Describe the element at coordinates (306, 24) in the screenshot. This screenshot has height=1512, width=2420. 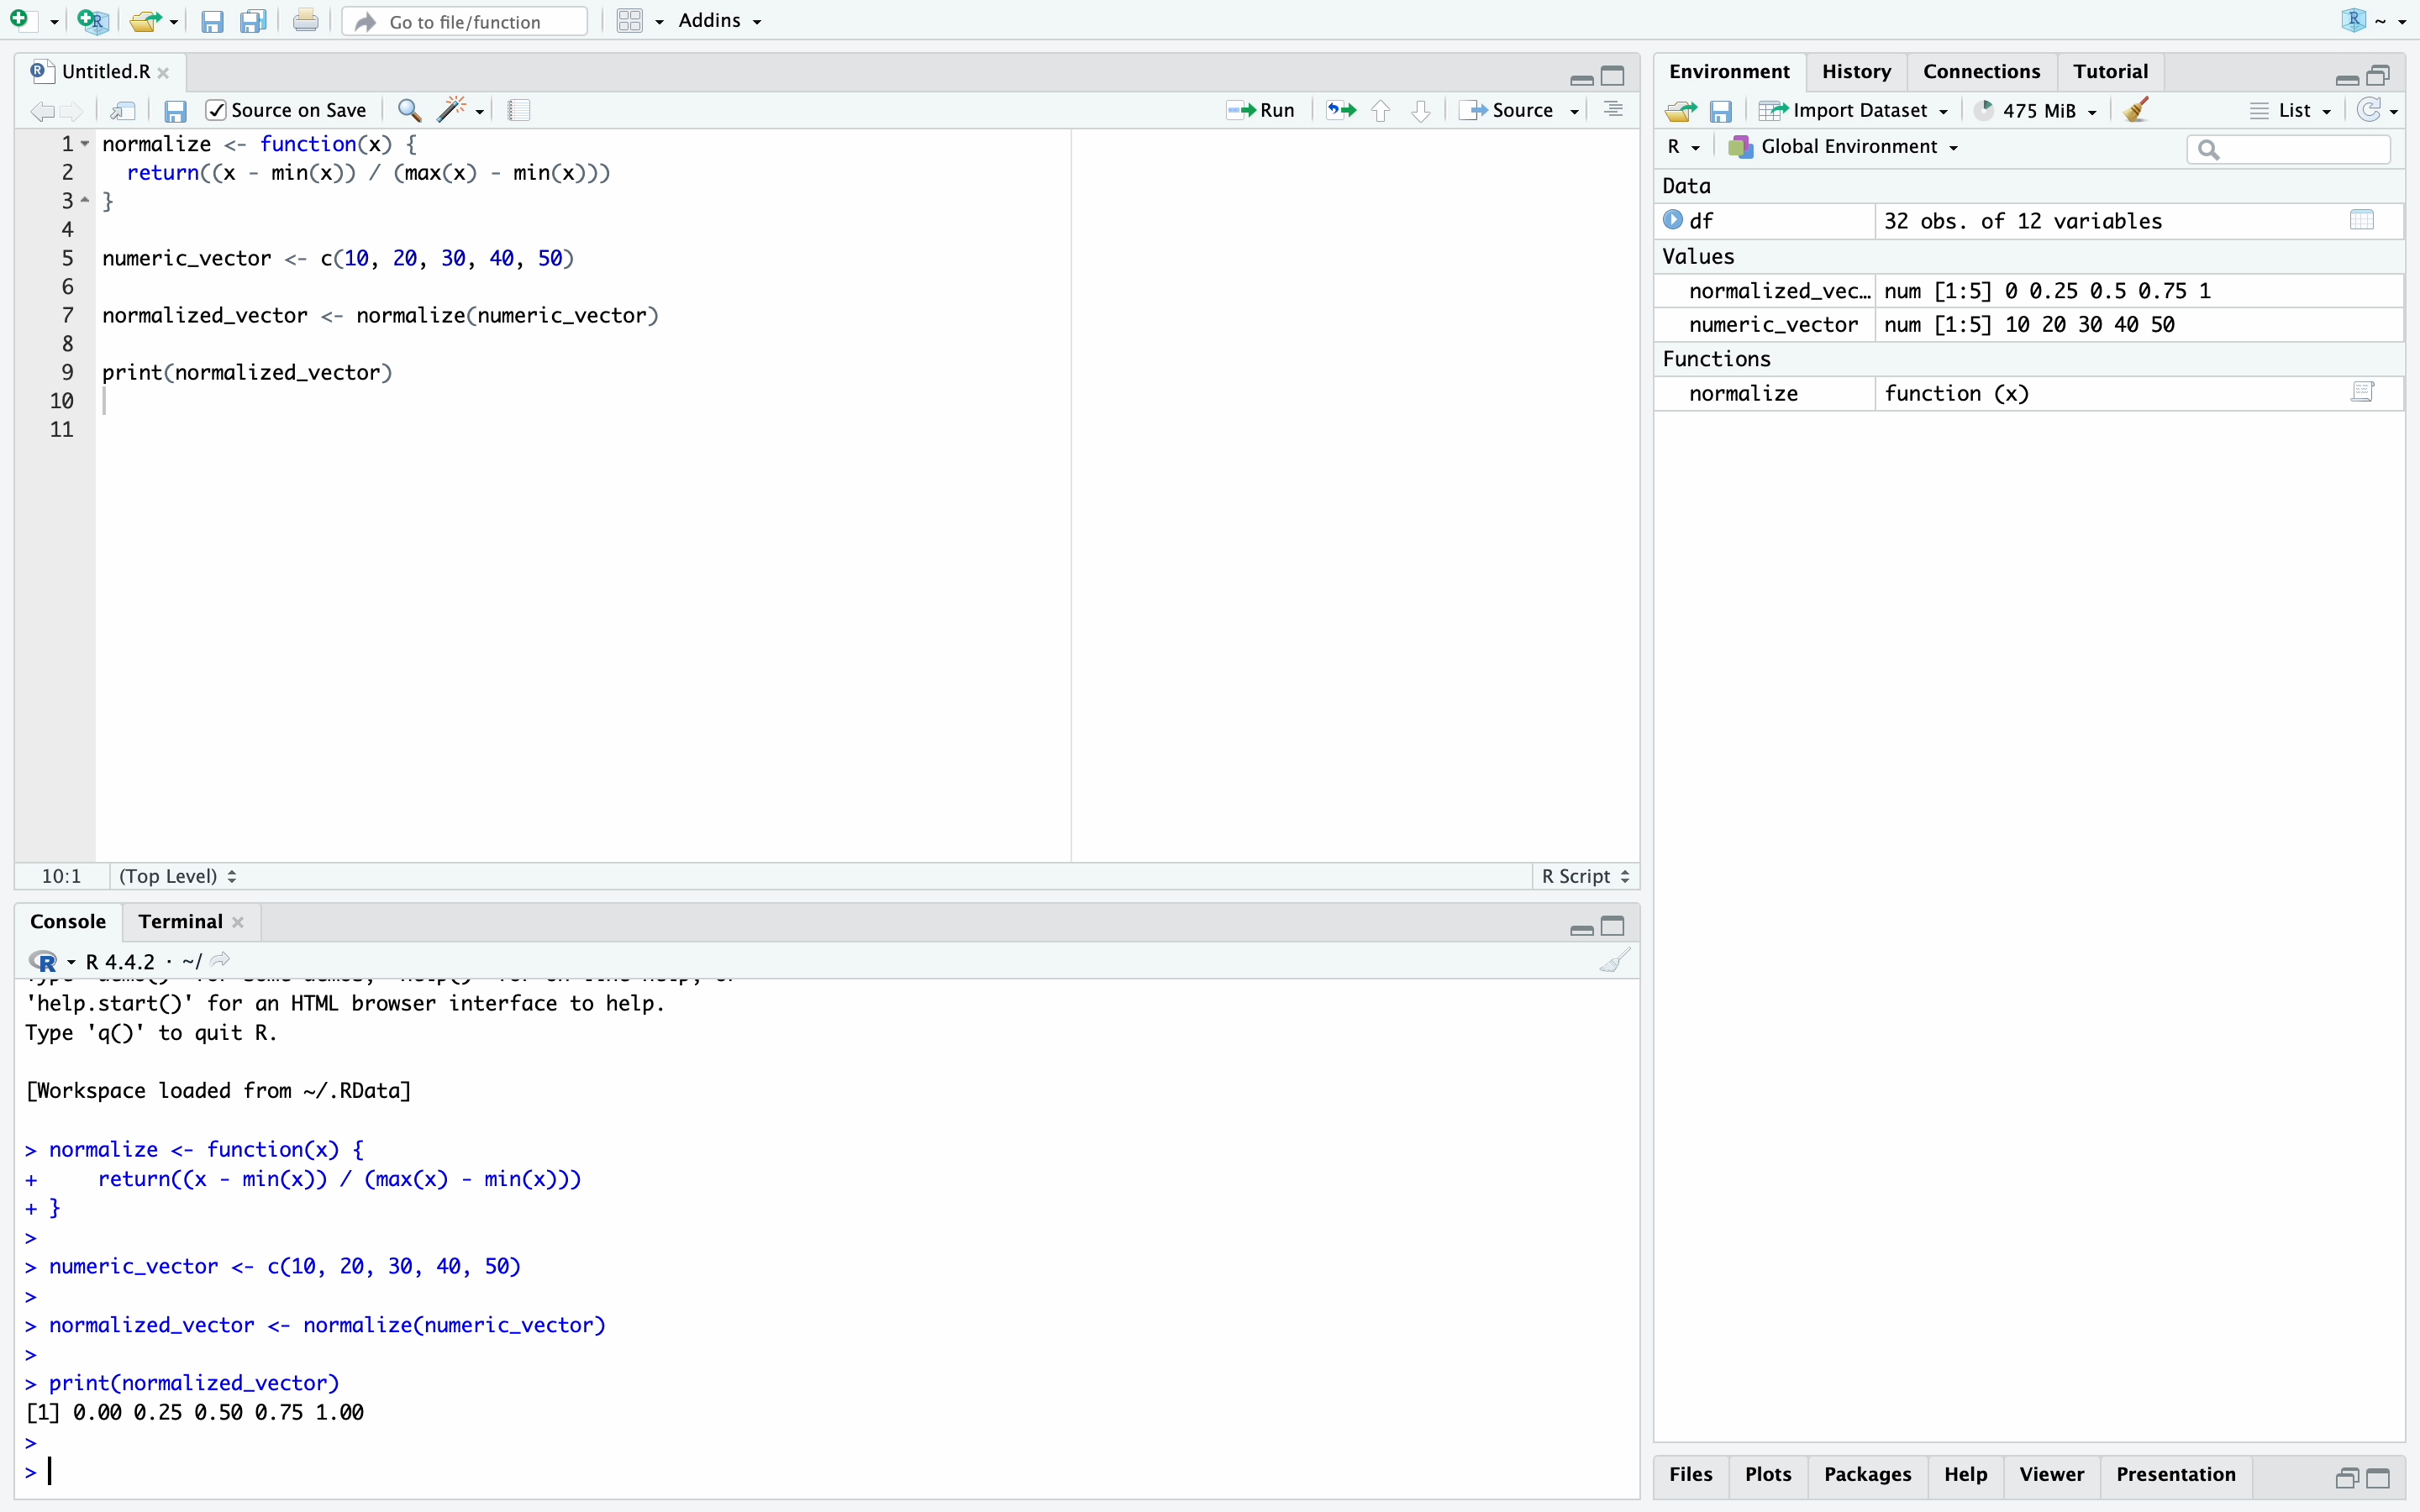
I see `Print the current file` at that location.